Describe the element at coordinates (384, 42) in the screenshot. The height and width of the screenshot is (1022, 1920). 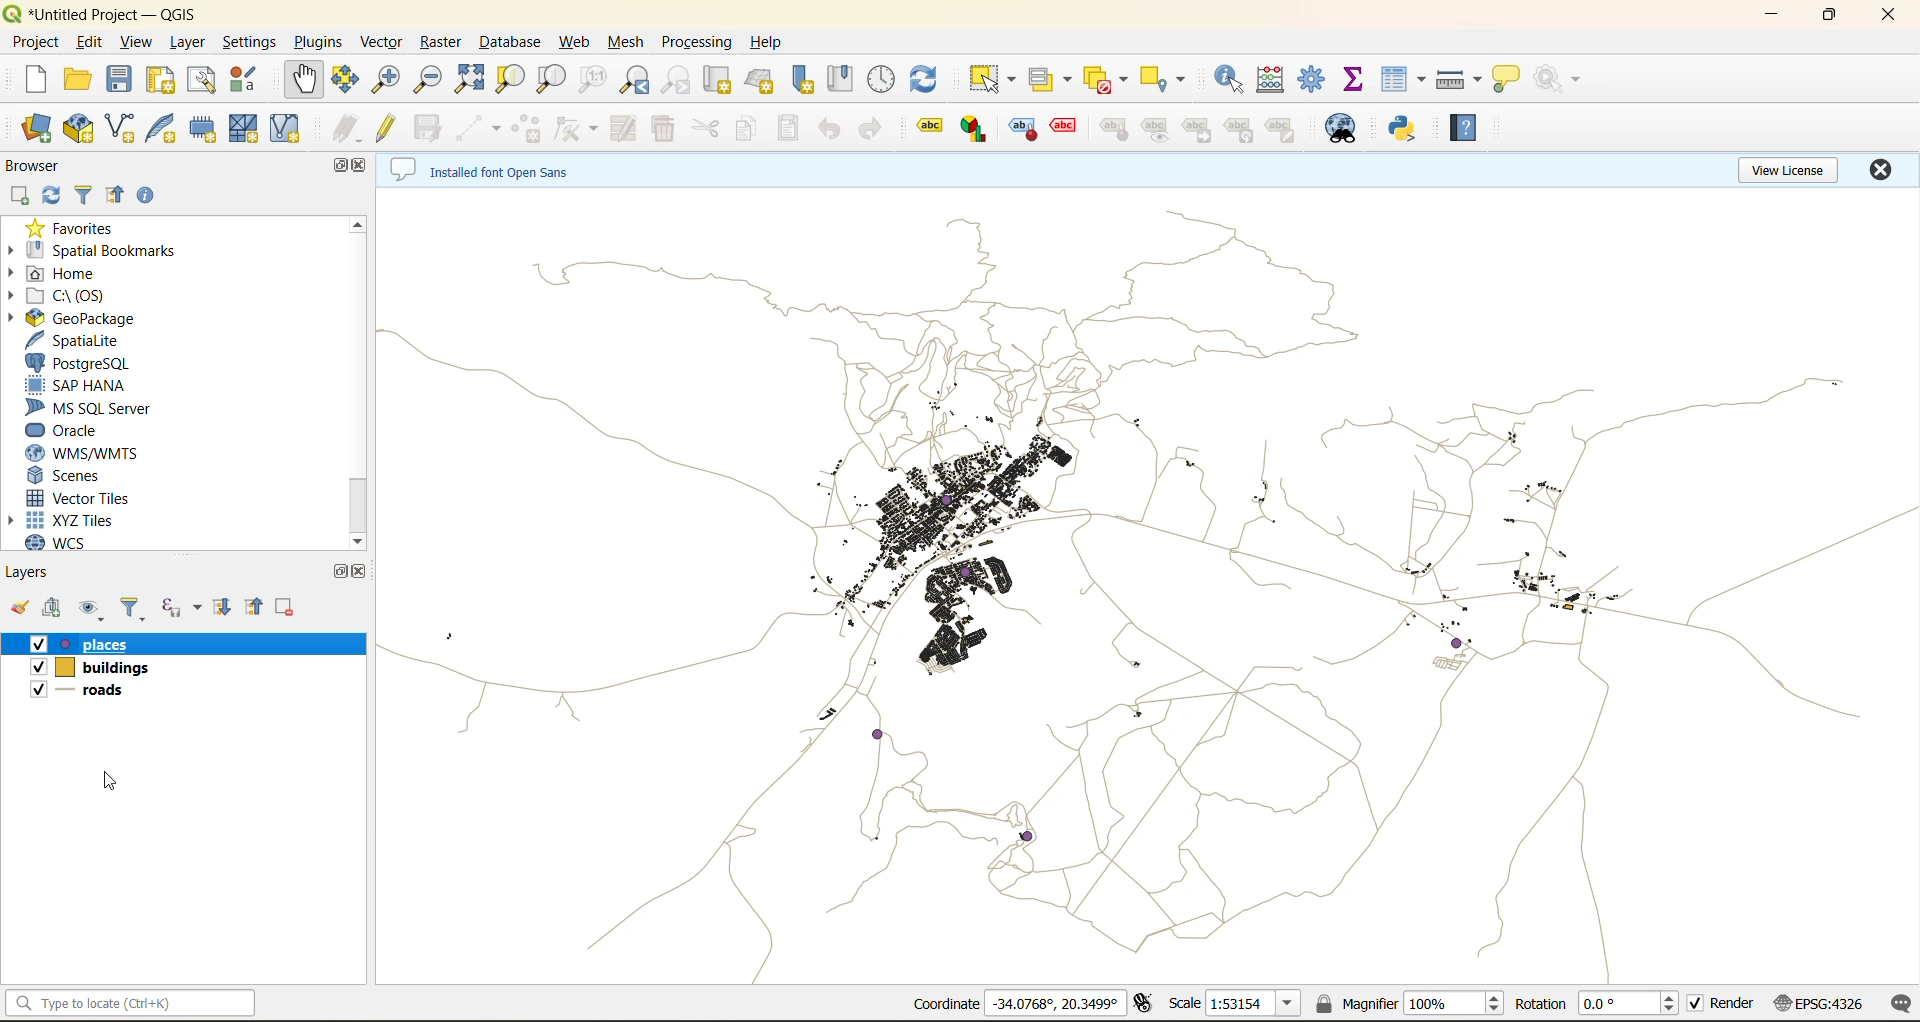
I see `vector` at that location.